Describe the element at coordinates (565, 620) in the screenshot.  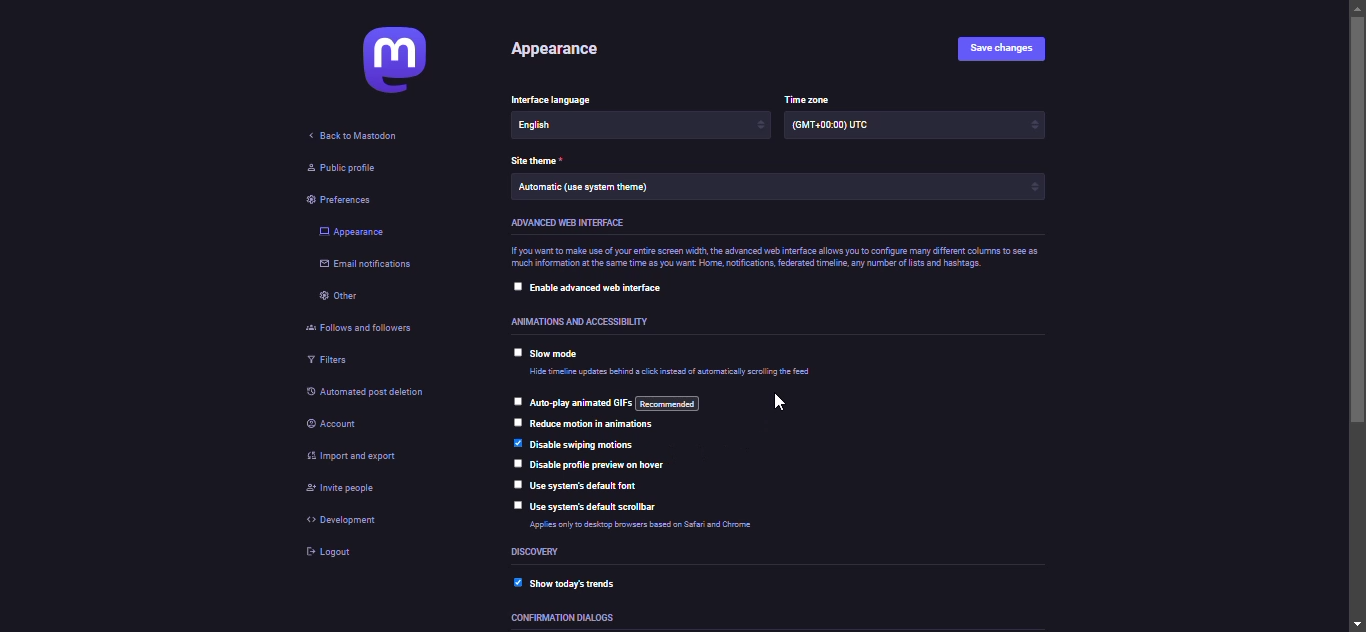
I see `dialoges` at that location.